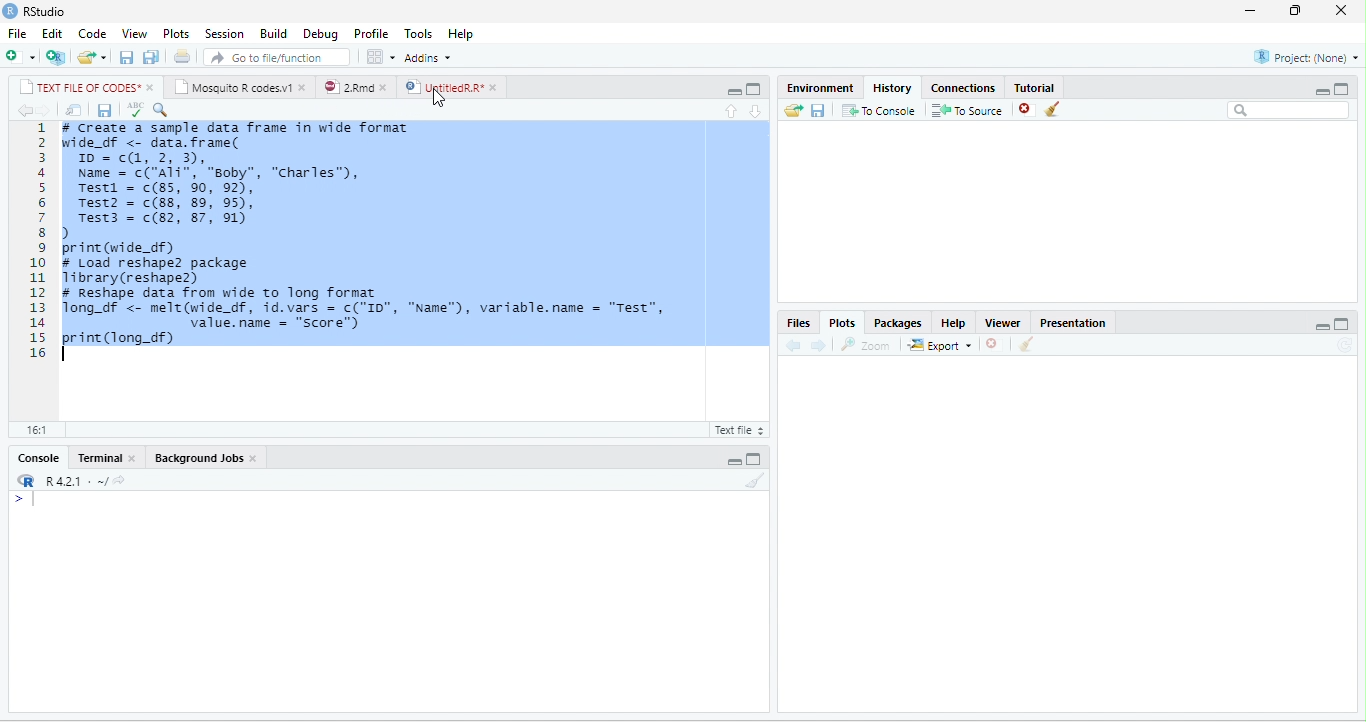 This screenshot has width=1366, height=722. I want to click on search bar, so click(1290, 110).